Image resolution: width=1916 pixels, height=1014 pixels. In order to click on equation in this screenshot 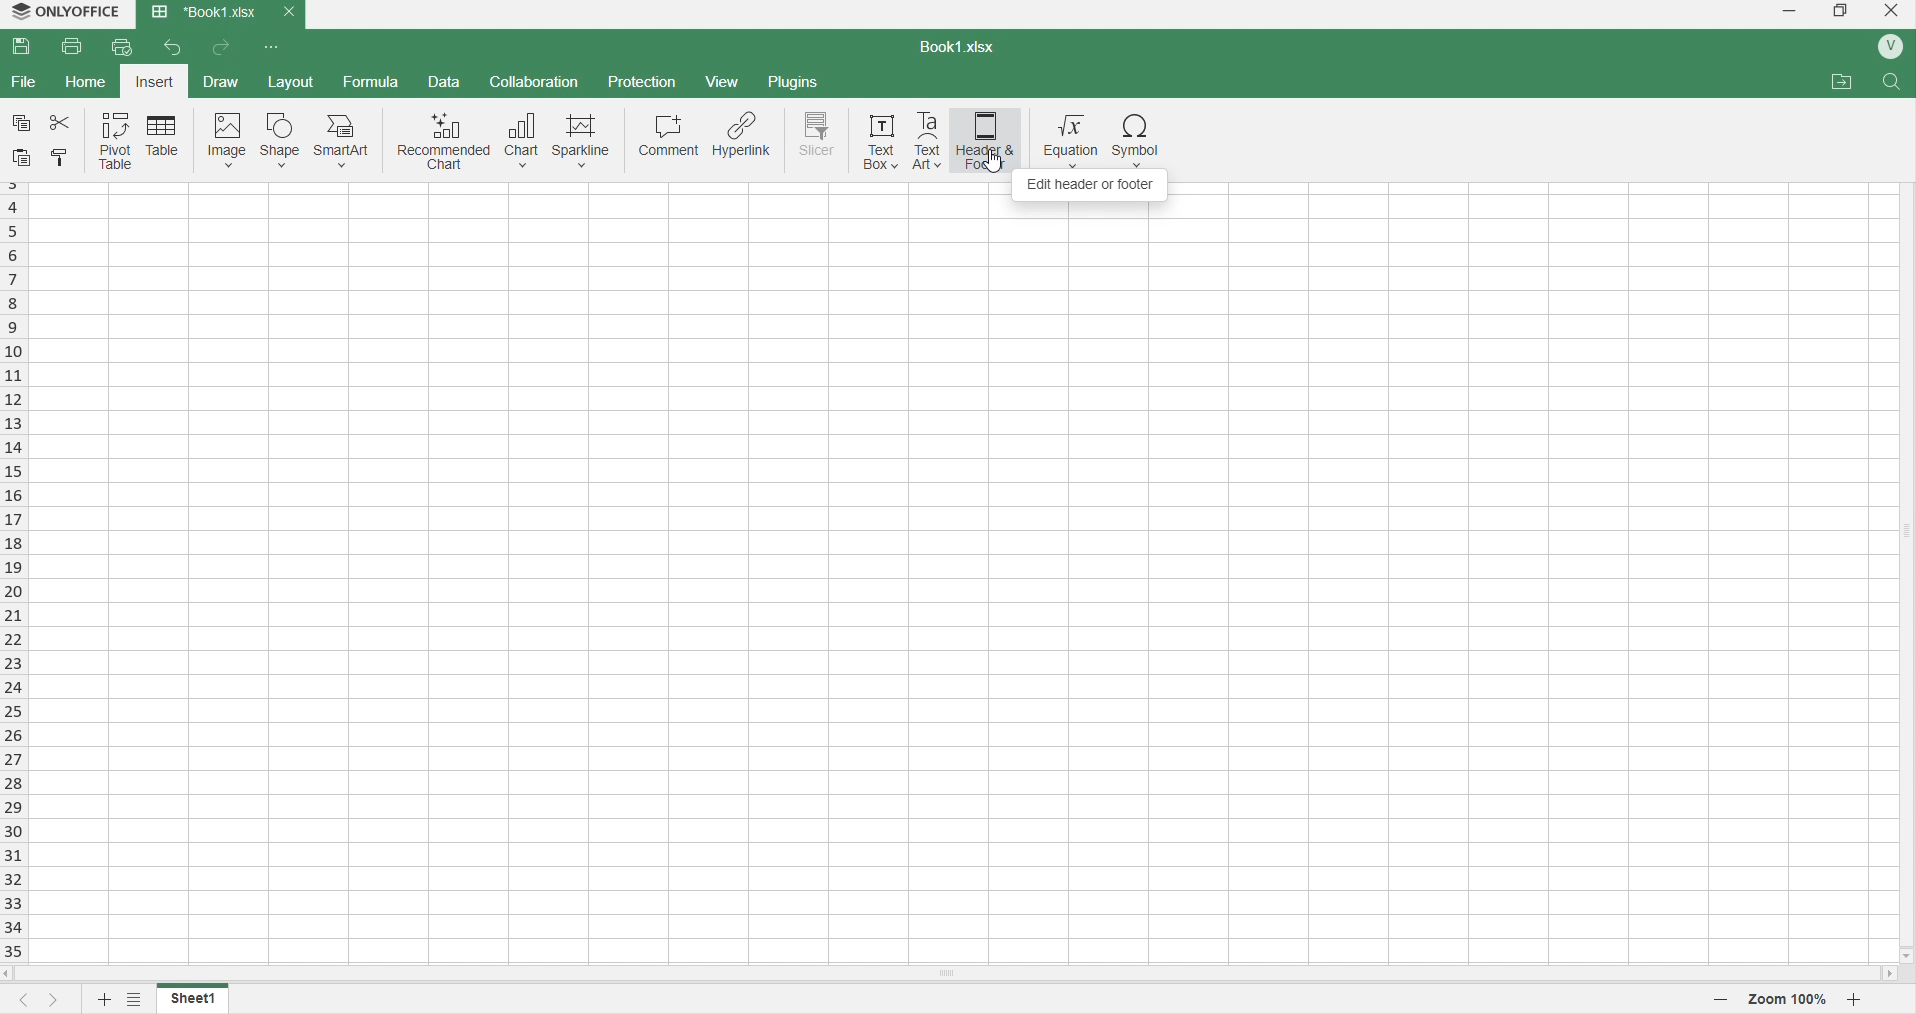, I will do `click(1068, 141)`.